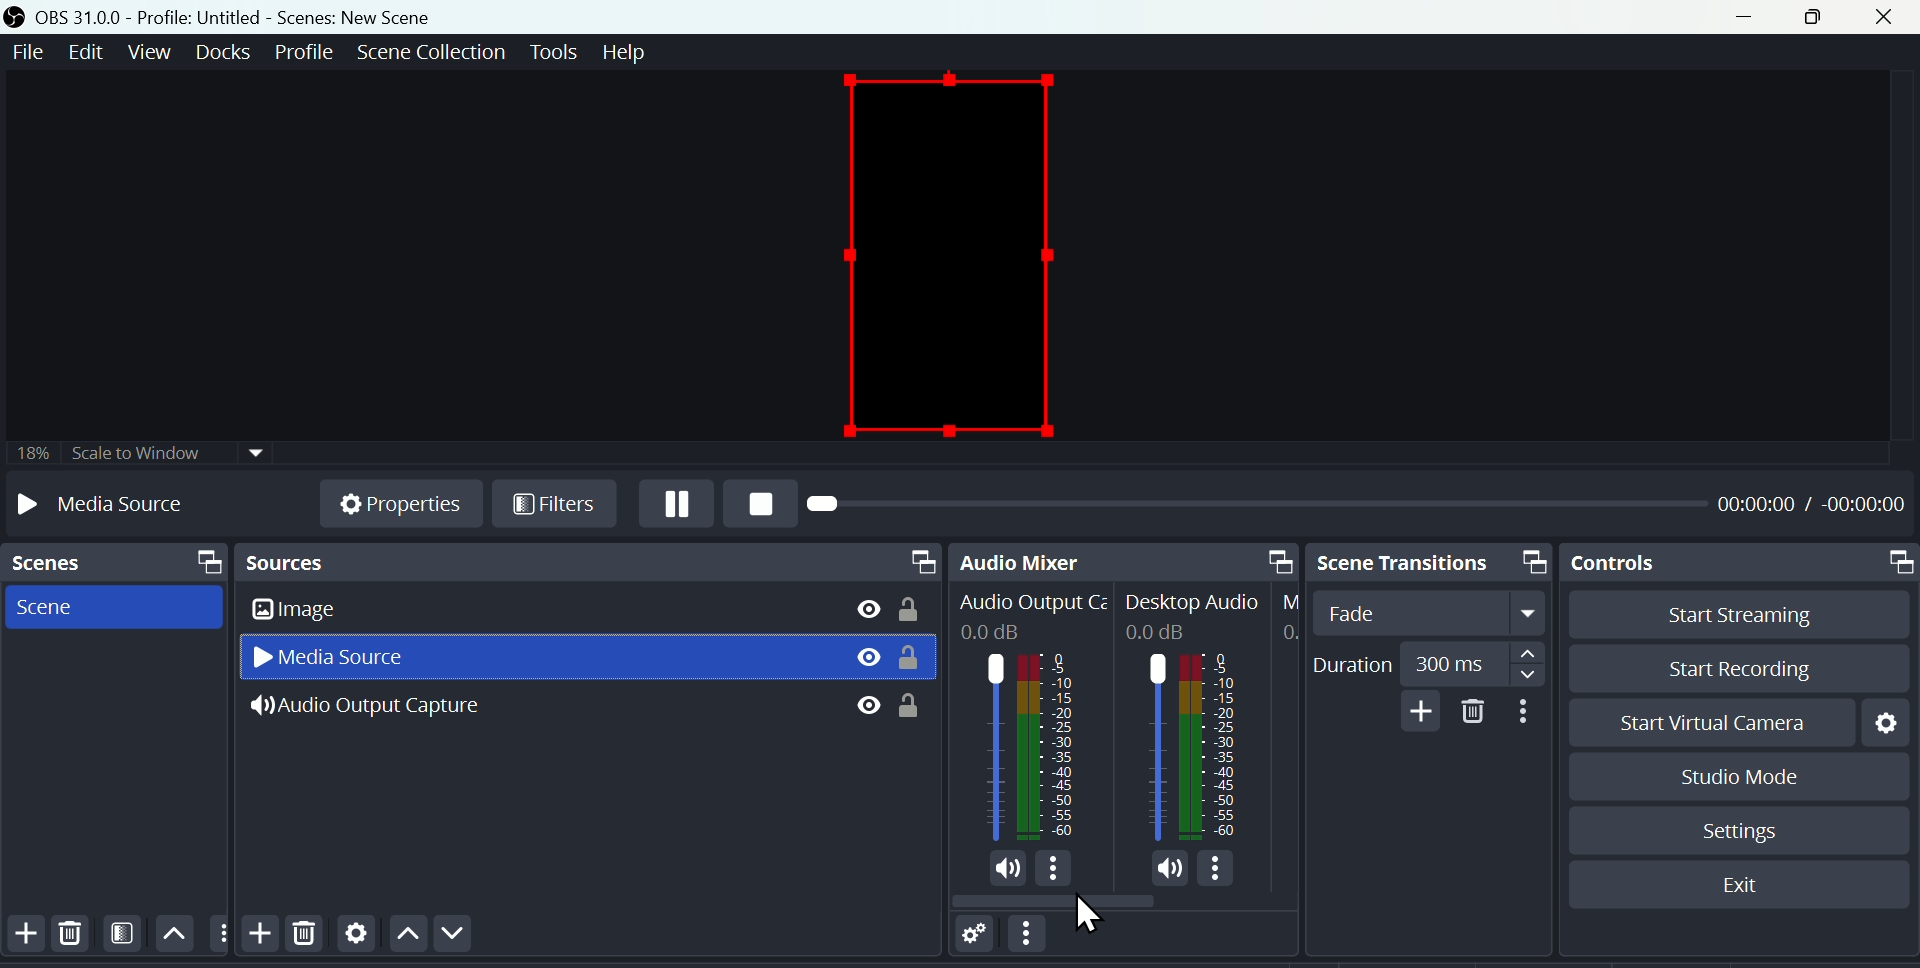 This screenshot has width=1920, height=968. I want to click on Lock unlock, so click(914, 703).